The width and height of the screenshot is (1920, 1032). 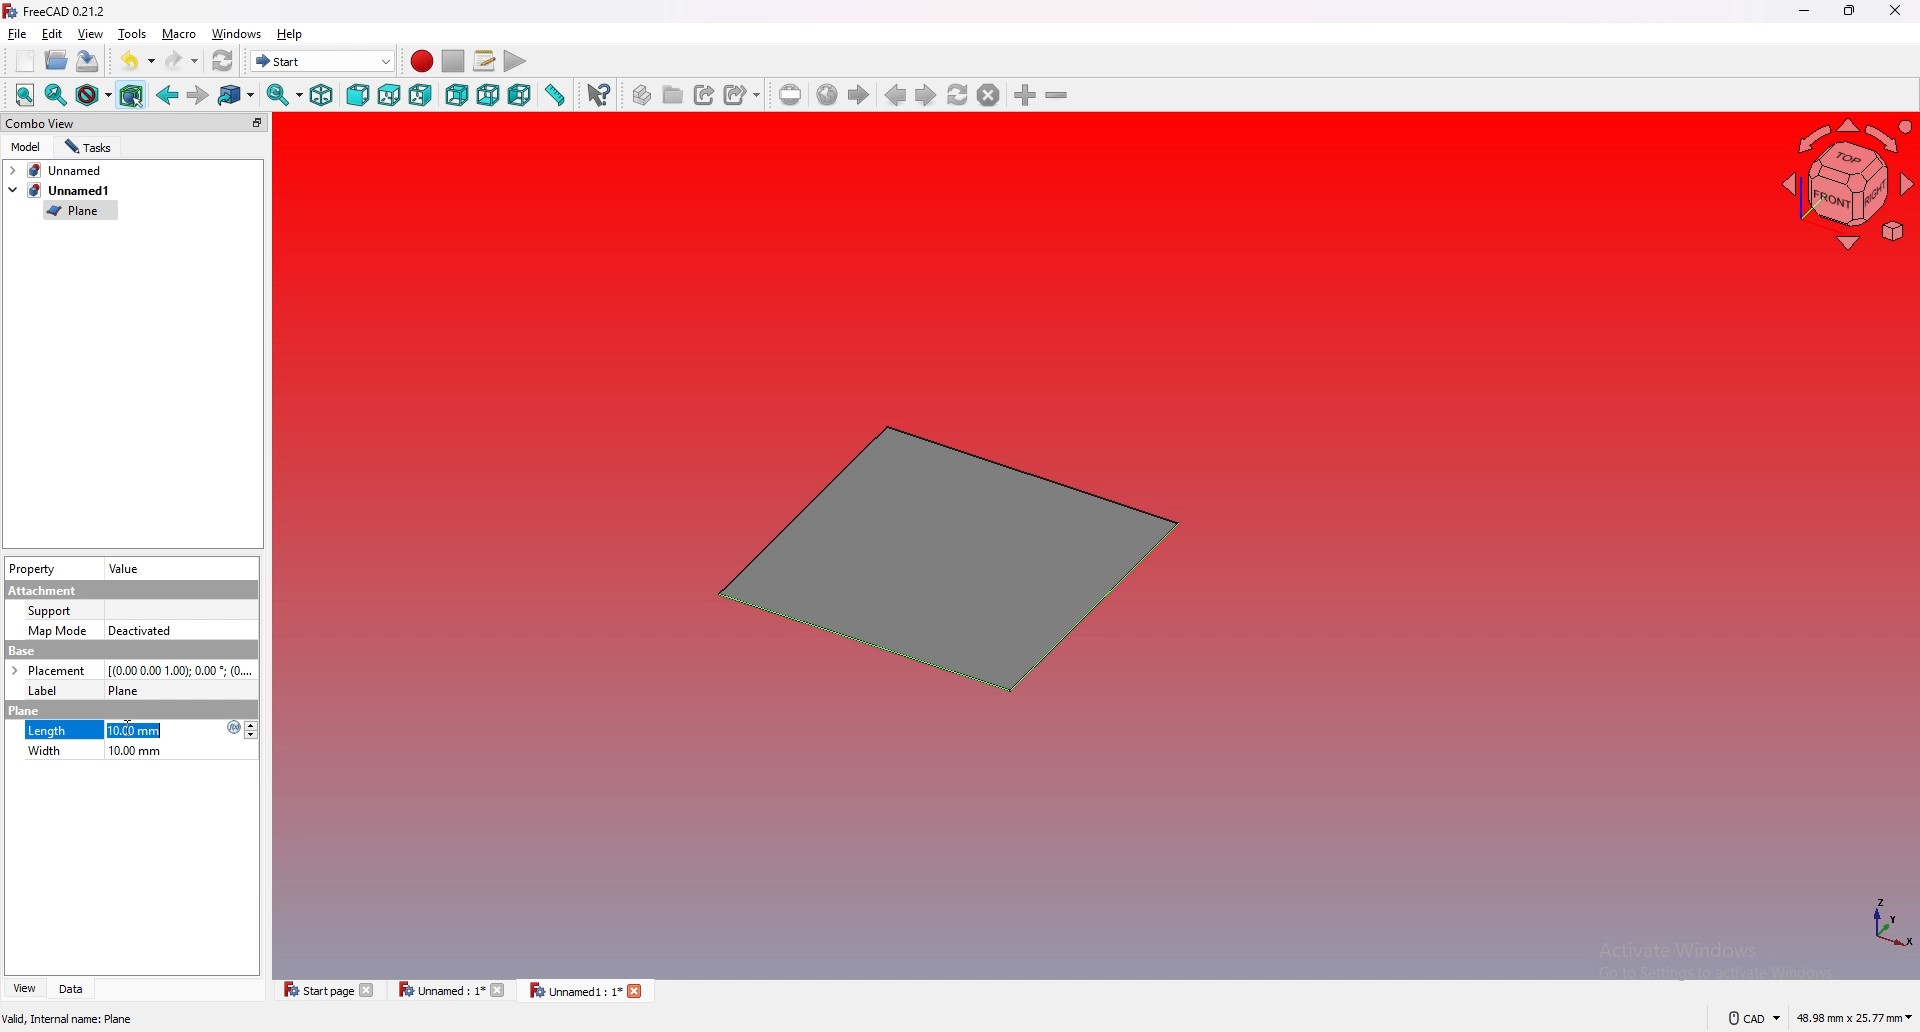 What do you see at coordinates (45, 753) in the screenshot?
I see `width` at bounding box center [45, 753].